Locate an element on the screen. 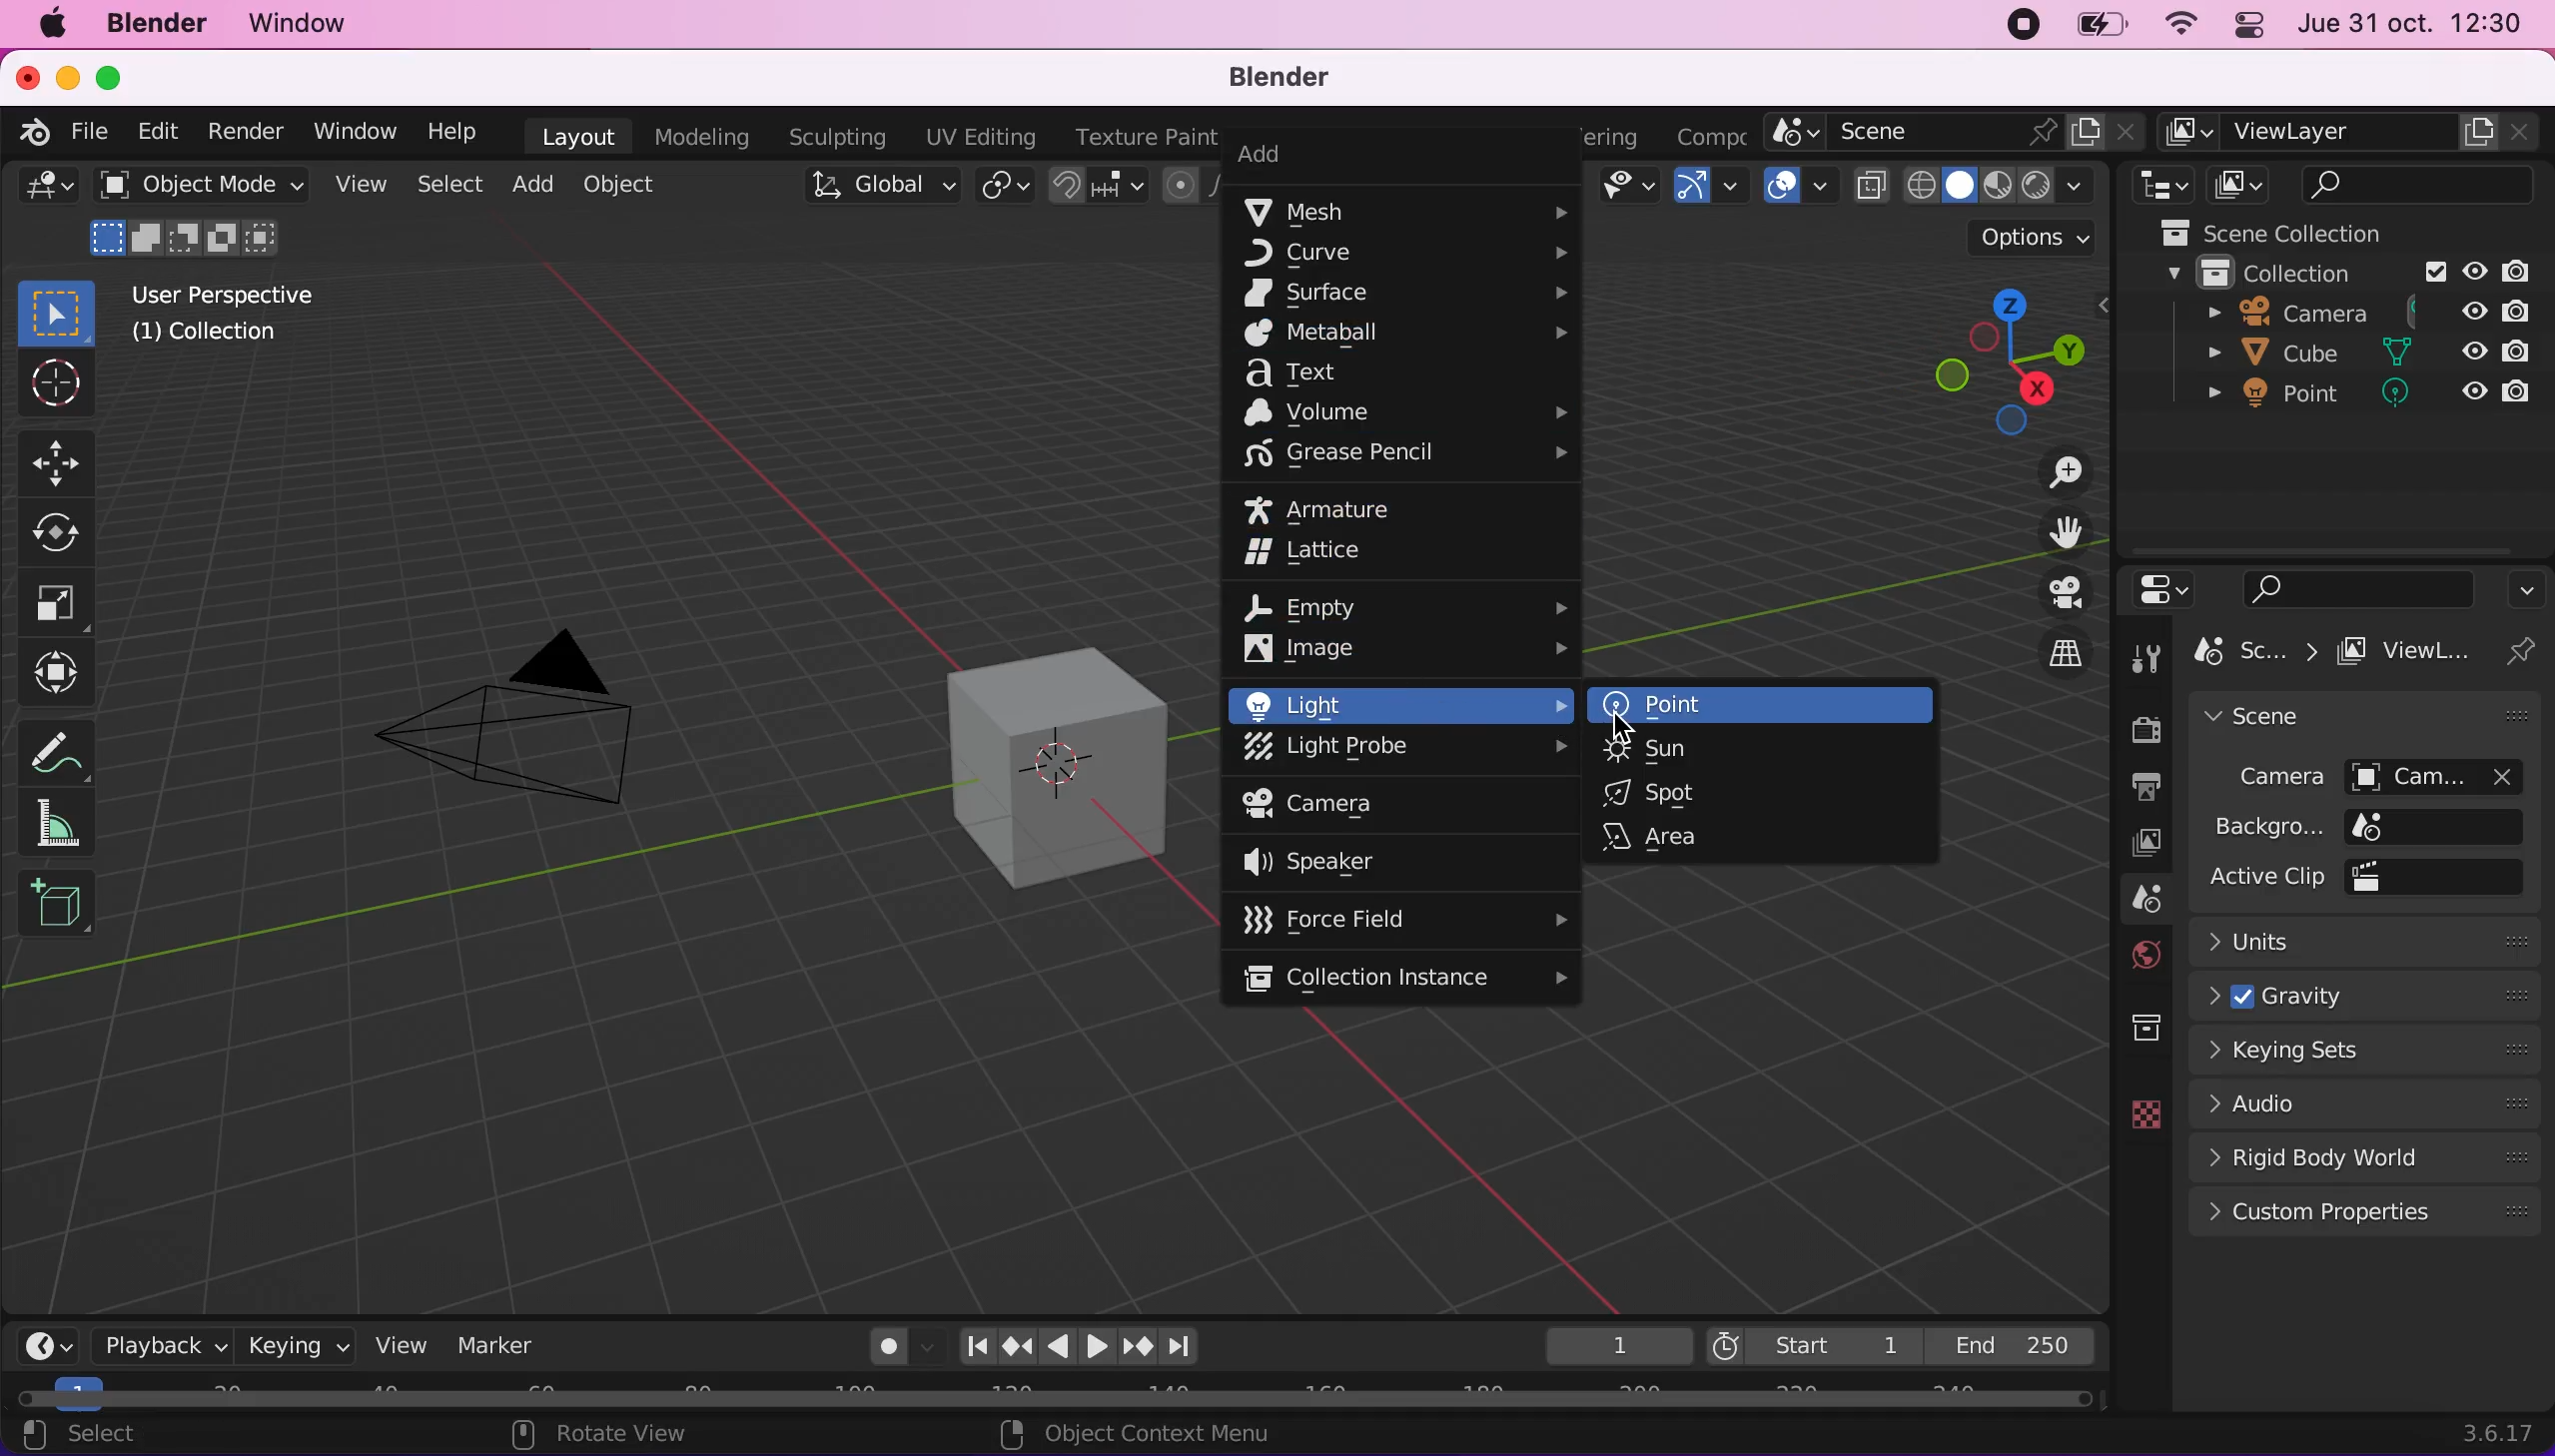 The image size is (2555, 1456). collection instance is located at coordinates (1404, 976).